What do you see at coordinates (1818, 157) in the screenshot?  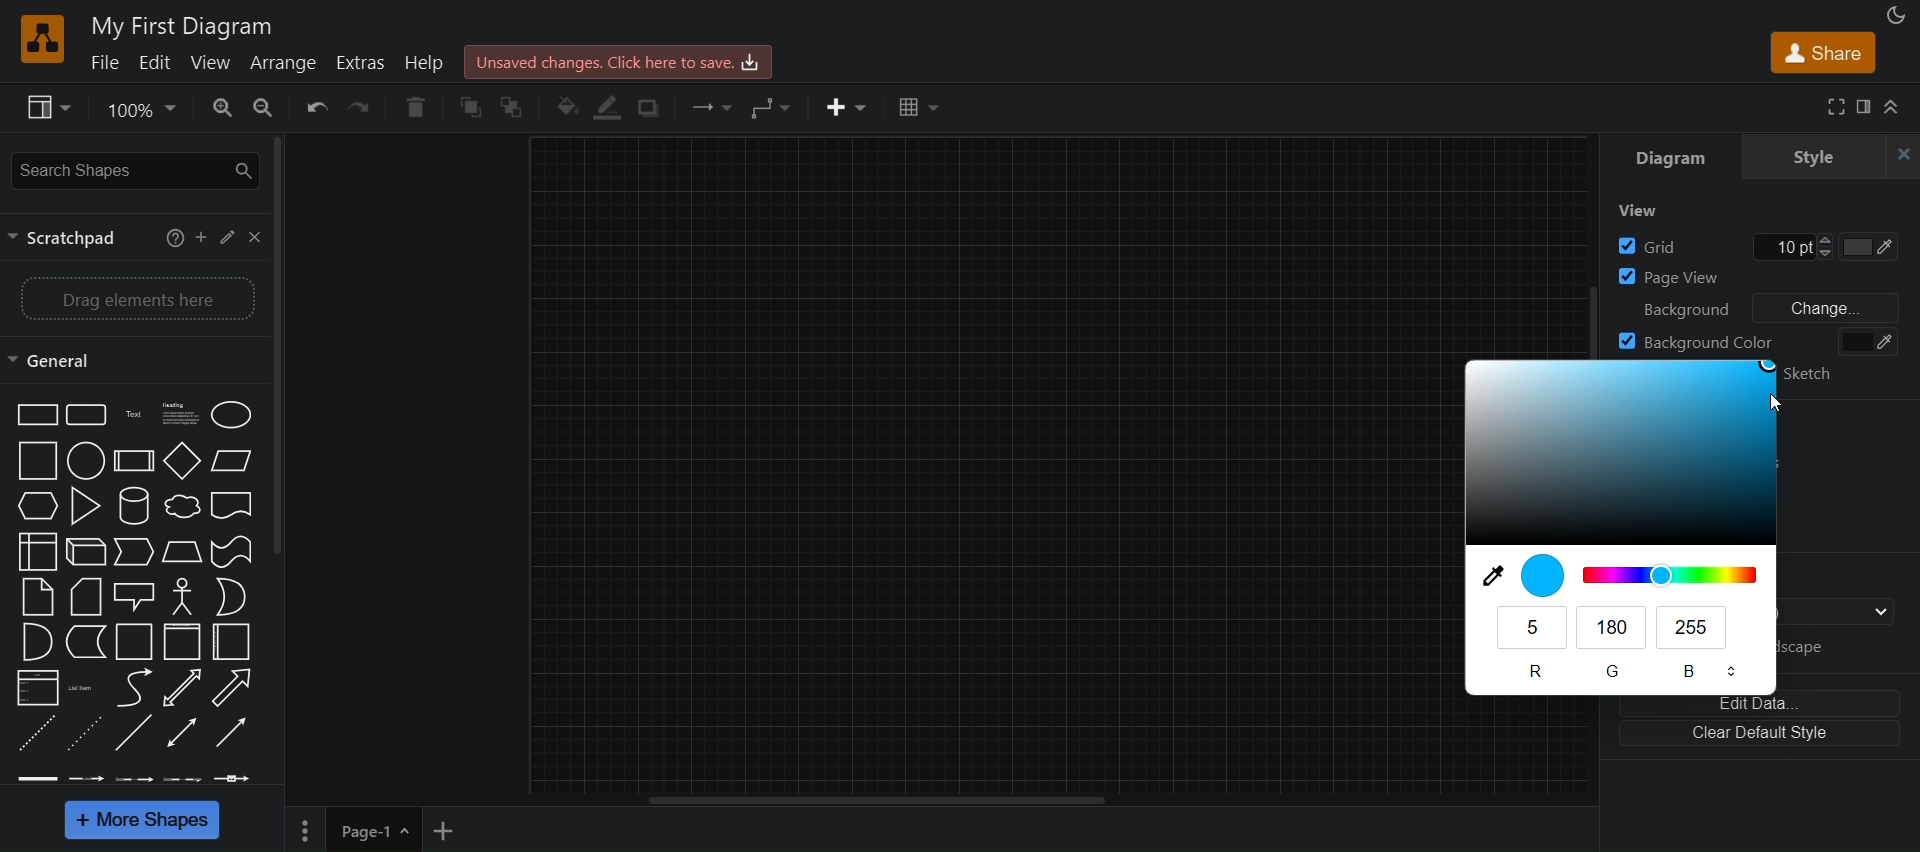 I see `style` at bounding box center [1818, 157].